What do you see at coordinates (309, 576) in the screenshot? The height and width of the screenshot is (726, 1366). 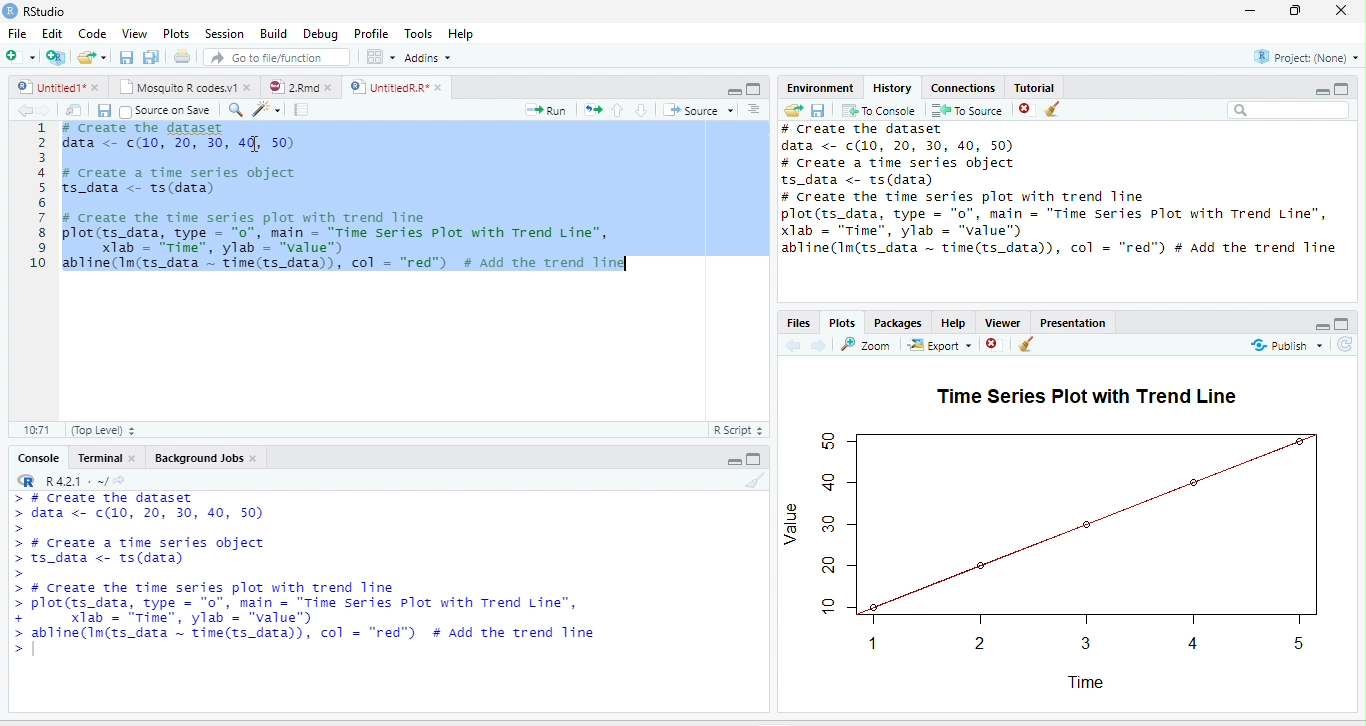 I see `> # Create the dataset

> data <- c(10, 20, 30, 40, 50)

>

> # create a time series object

> ts_data <- ts(data)

>

> # Create the time series plot with trend Tine

> plot(ts_data, type = "0", main = "Time Series Plot with Trend Line",
+ X1ab = “Time”, ylab = "value")

> abline(Im(ts_data ~ time(ts_data)), col = red”) # add the trend Tine
>|` at bounding box center [309, 576].